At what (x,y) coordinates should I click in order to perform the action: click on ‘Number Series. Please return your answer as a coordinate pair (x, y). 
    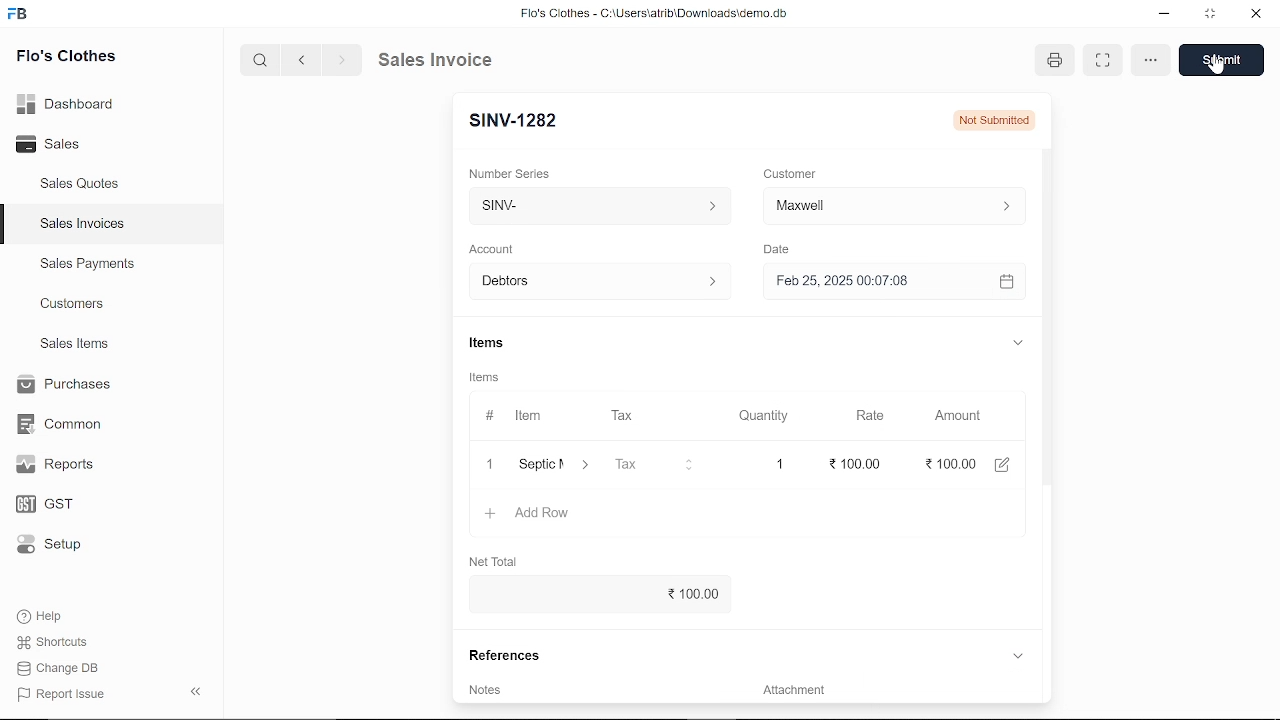
    Looking at the image, I should click on (510, 173).